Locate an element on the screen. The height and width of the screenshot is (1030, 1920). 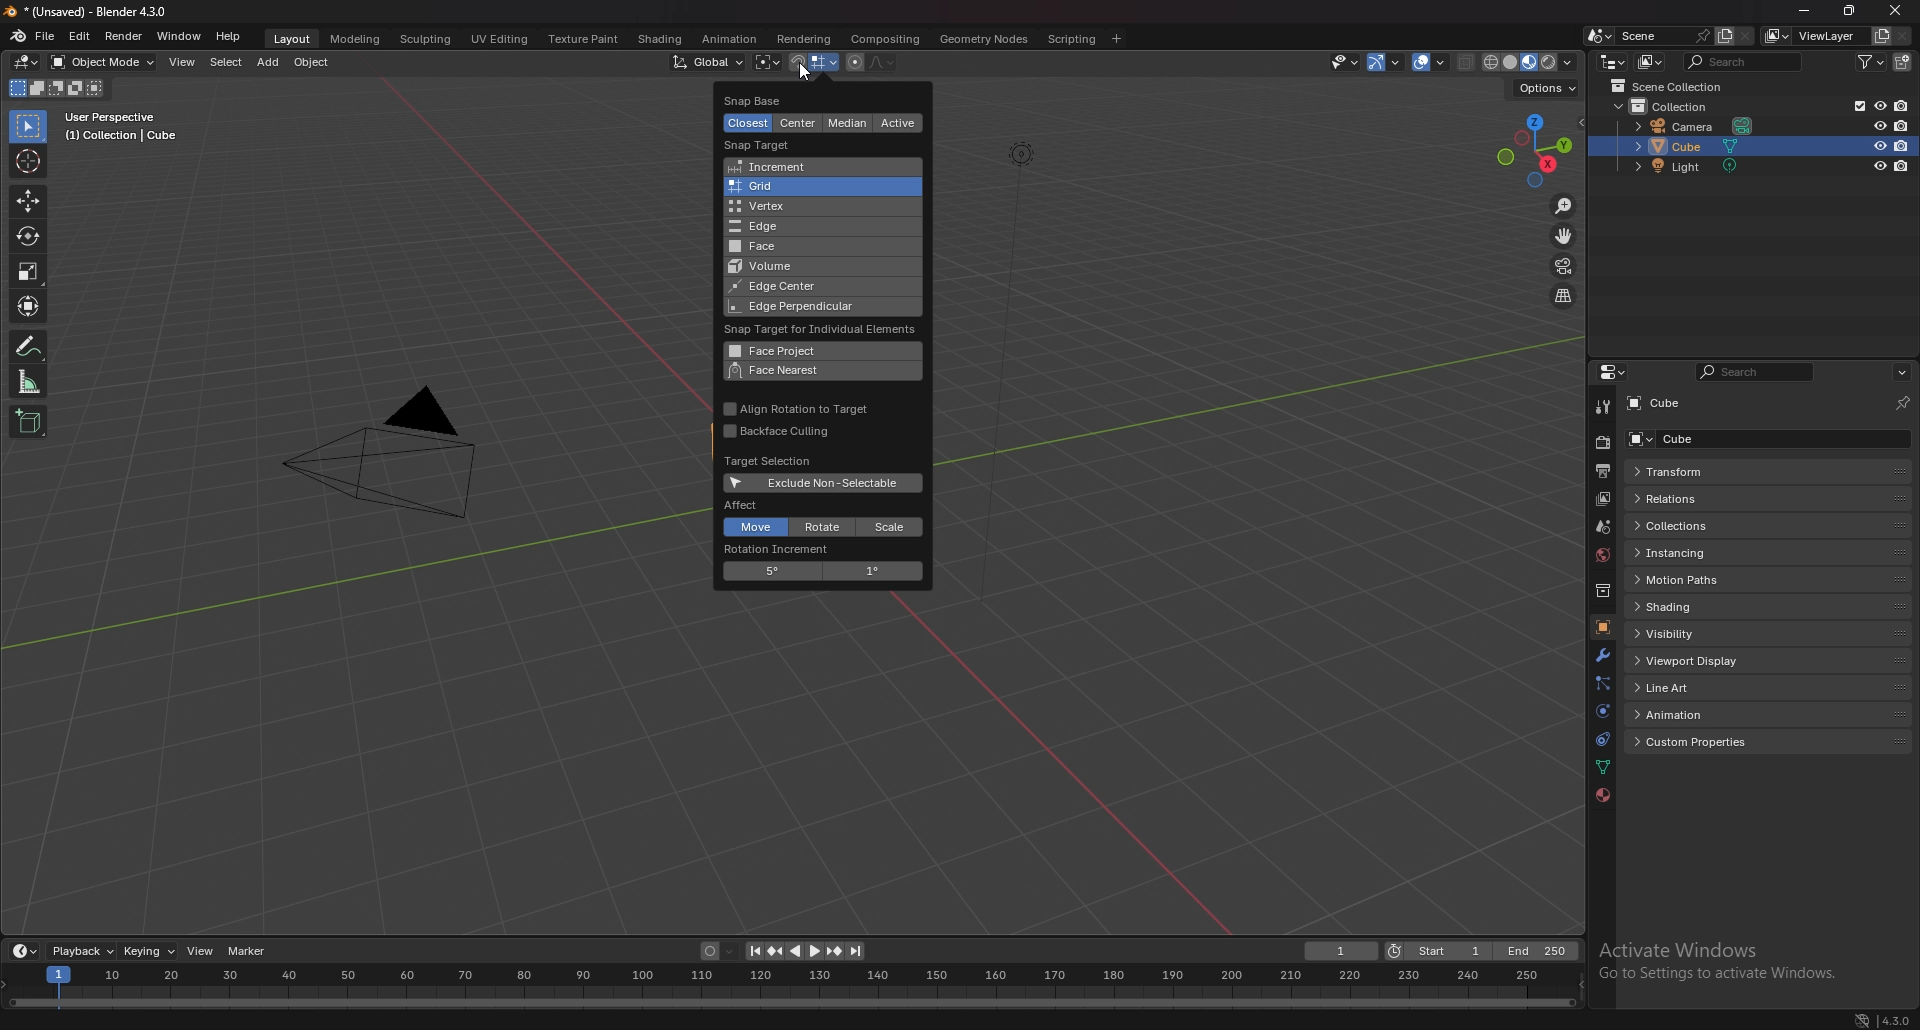
object is located at coordinates (312, 63).